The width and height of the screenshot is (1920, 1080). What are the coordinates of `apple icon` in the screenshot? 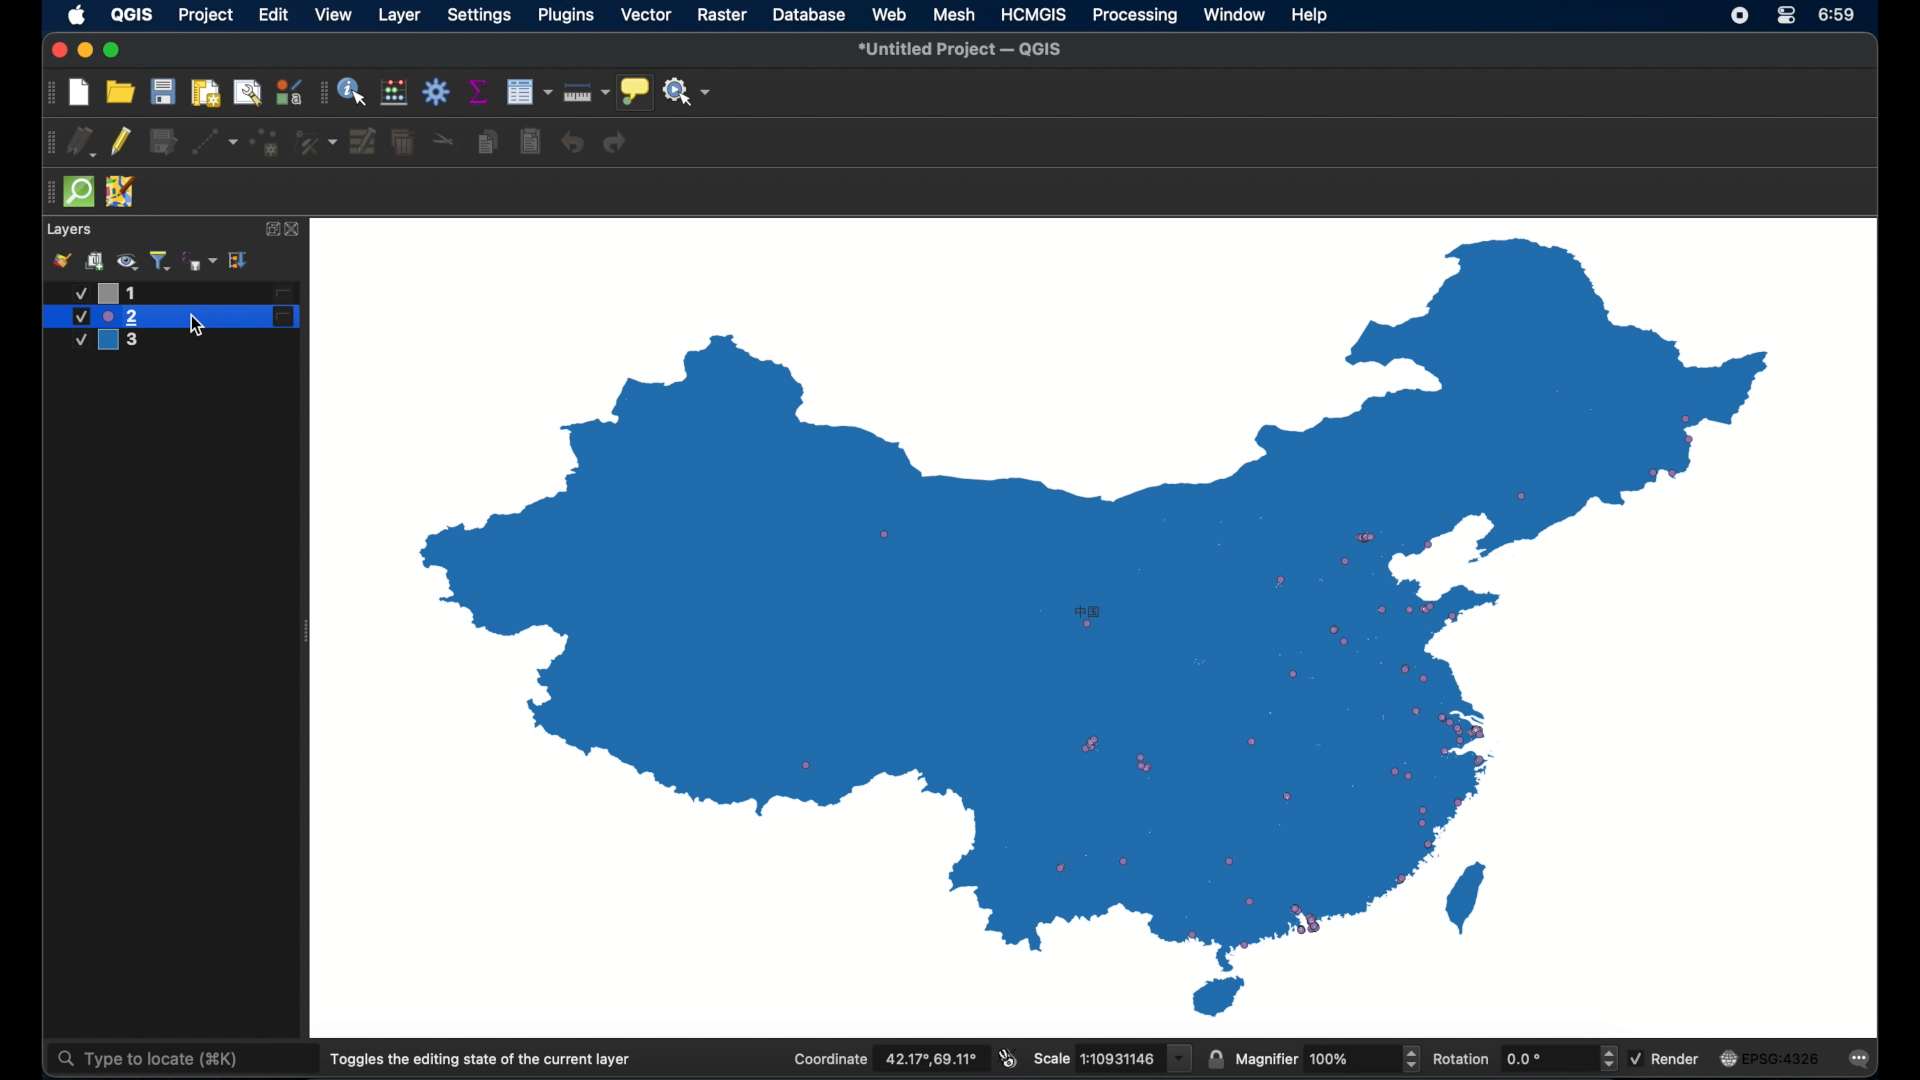 It's located at (78, 15).